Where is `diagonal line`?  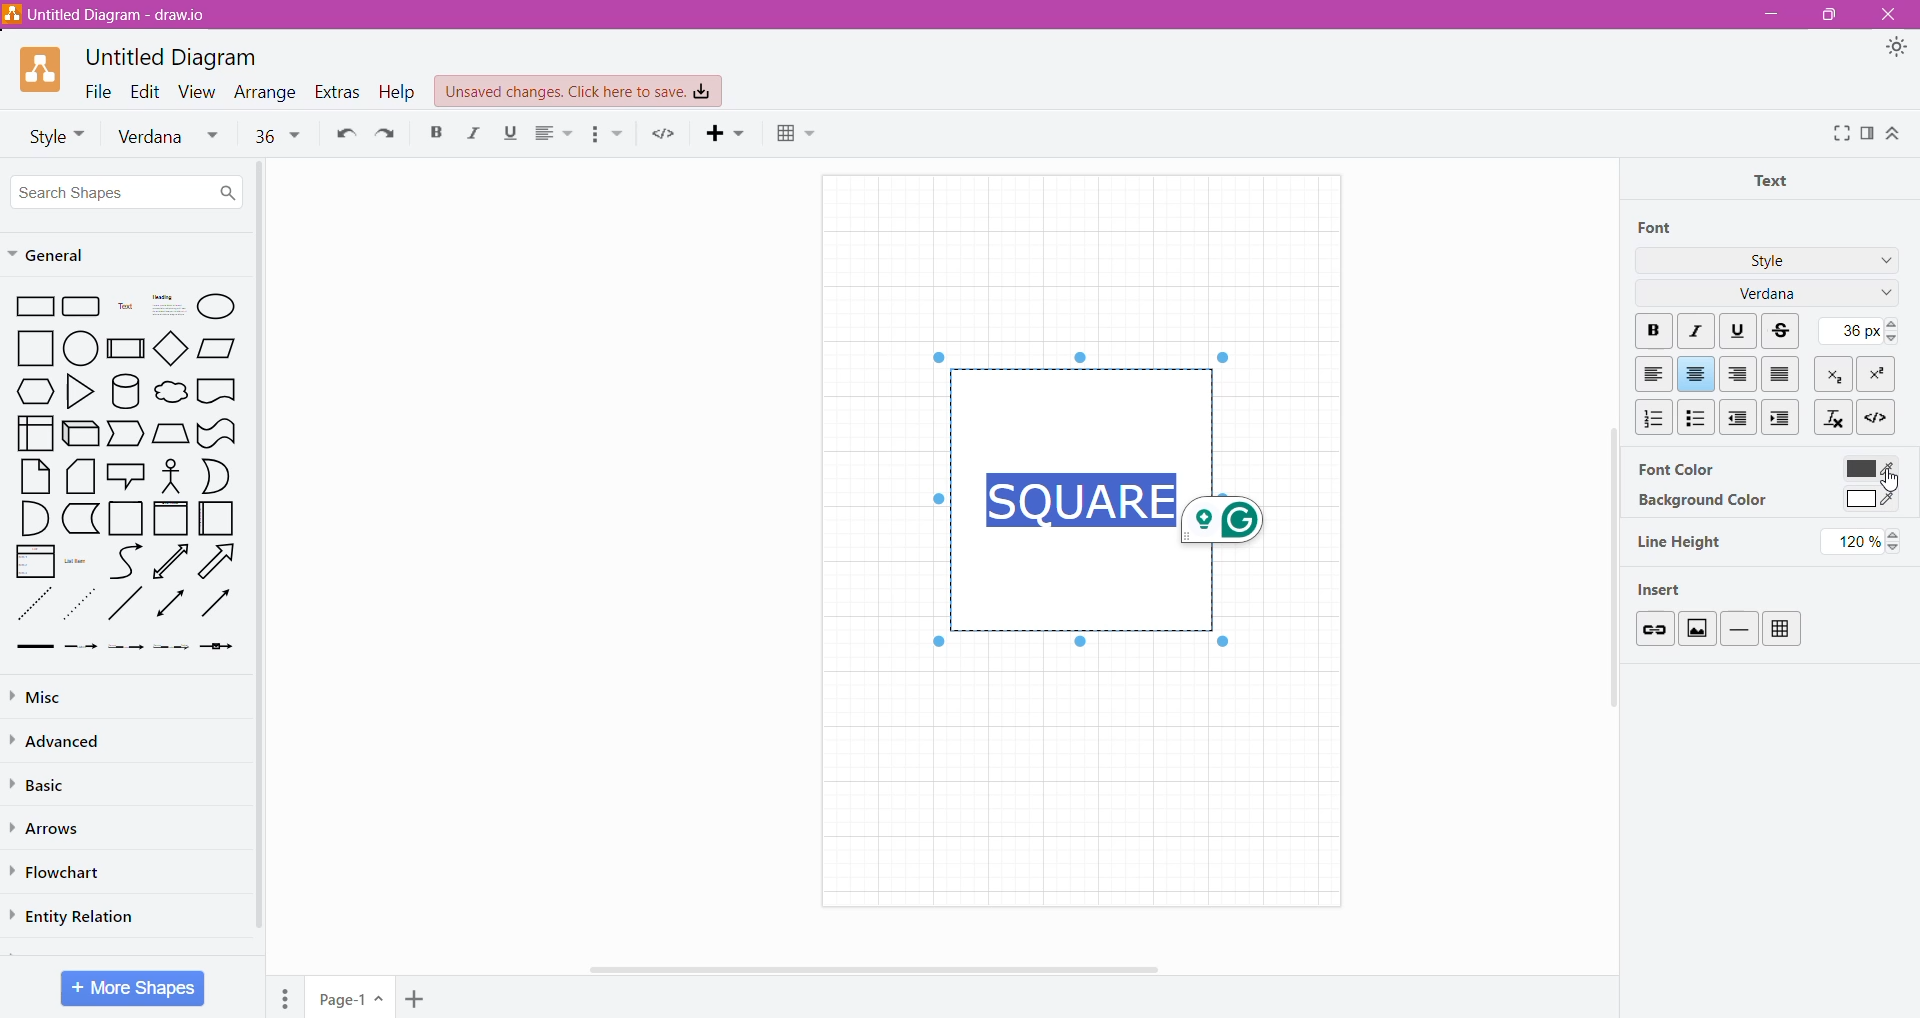 diagonal line is located at coordinates (127, 603).